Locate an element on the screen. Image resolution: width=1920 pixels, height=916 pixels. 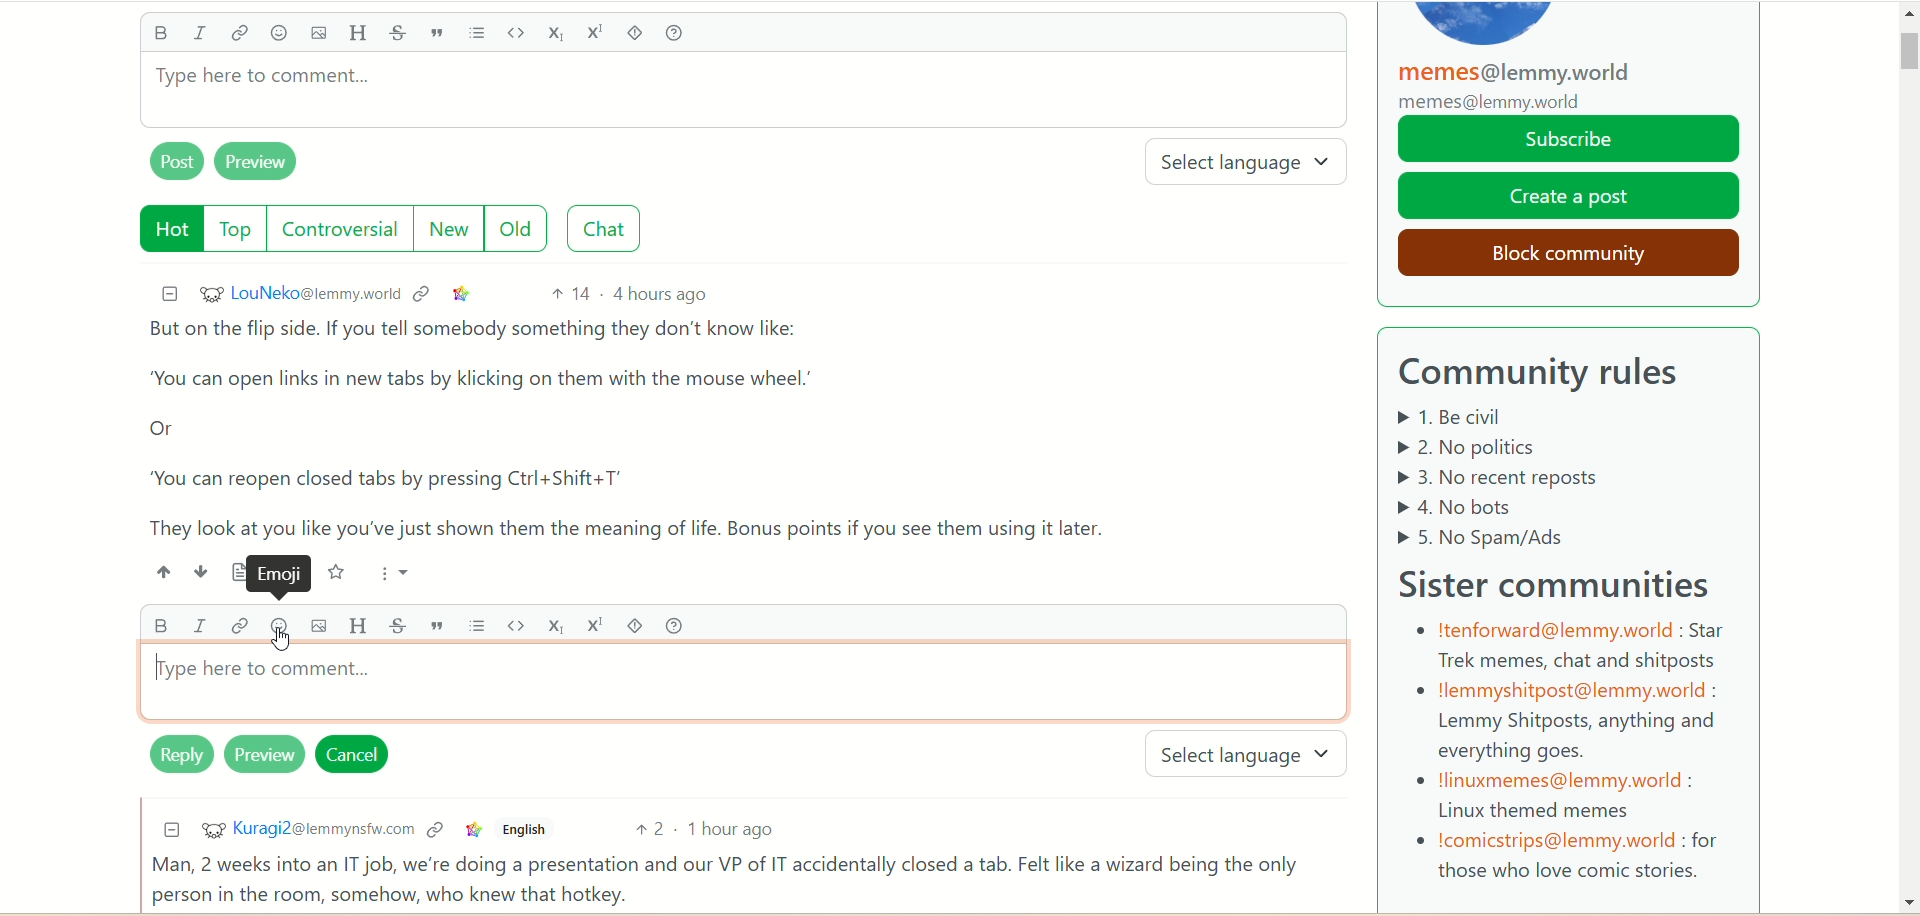
4 hours ago (post date) is located at coordinates (663, 293).